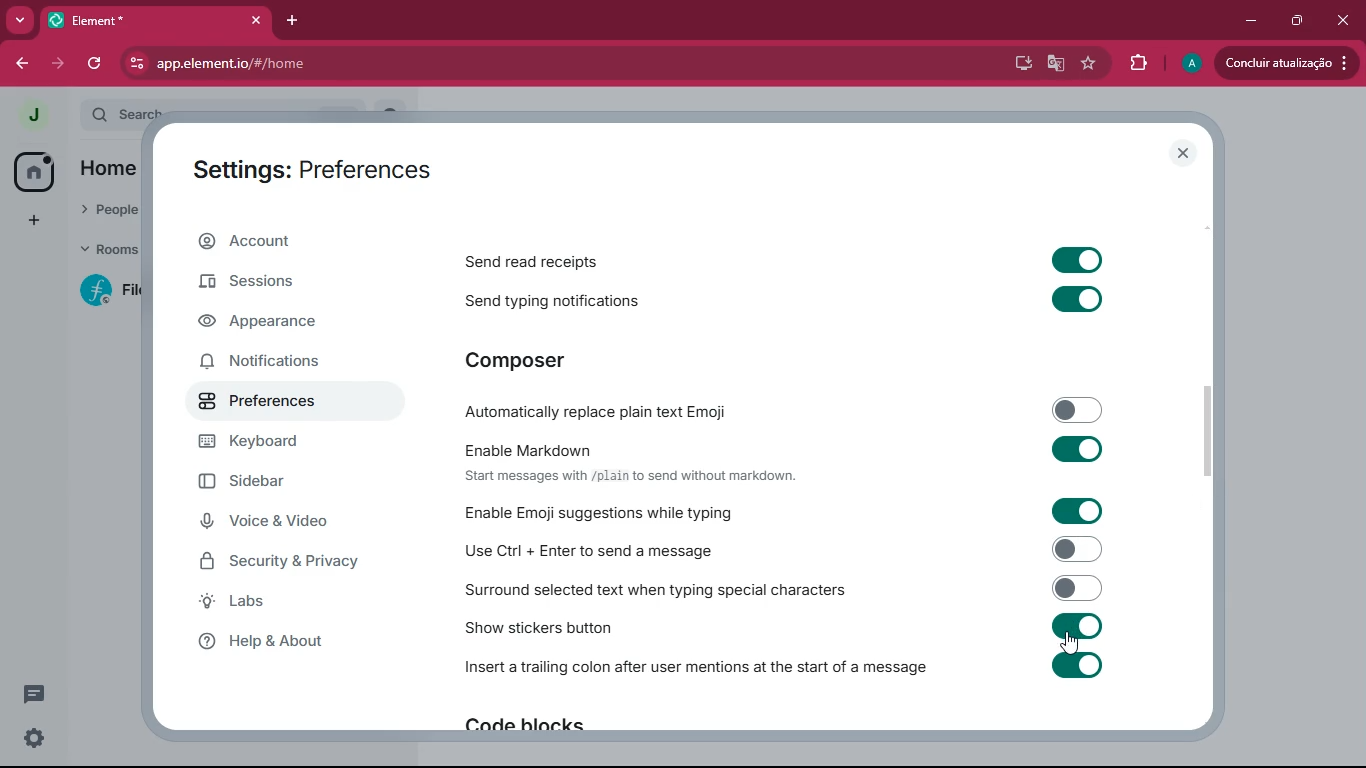 Image resolution: width=1366 pixels, height=768 pixels. I want to click on settings:preferences, so click(323, 165).